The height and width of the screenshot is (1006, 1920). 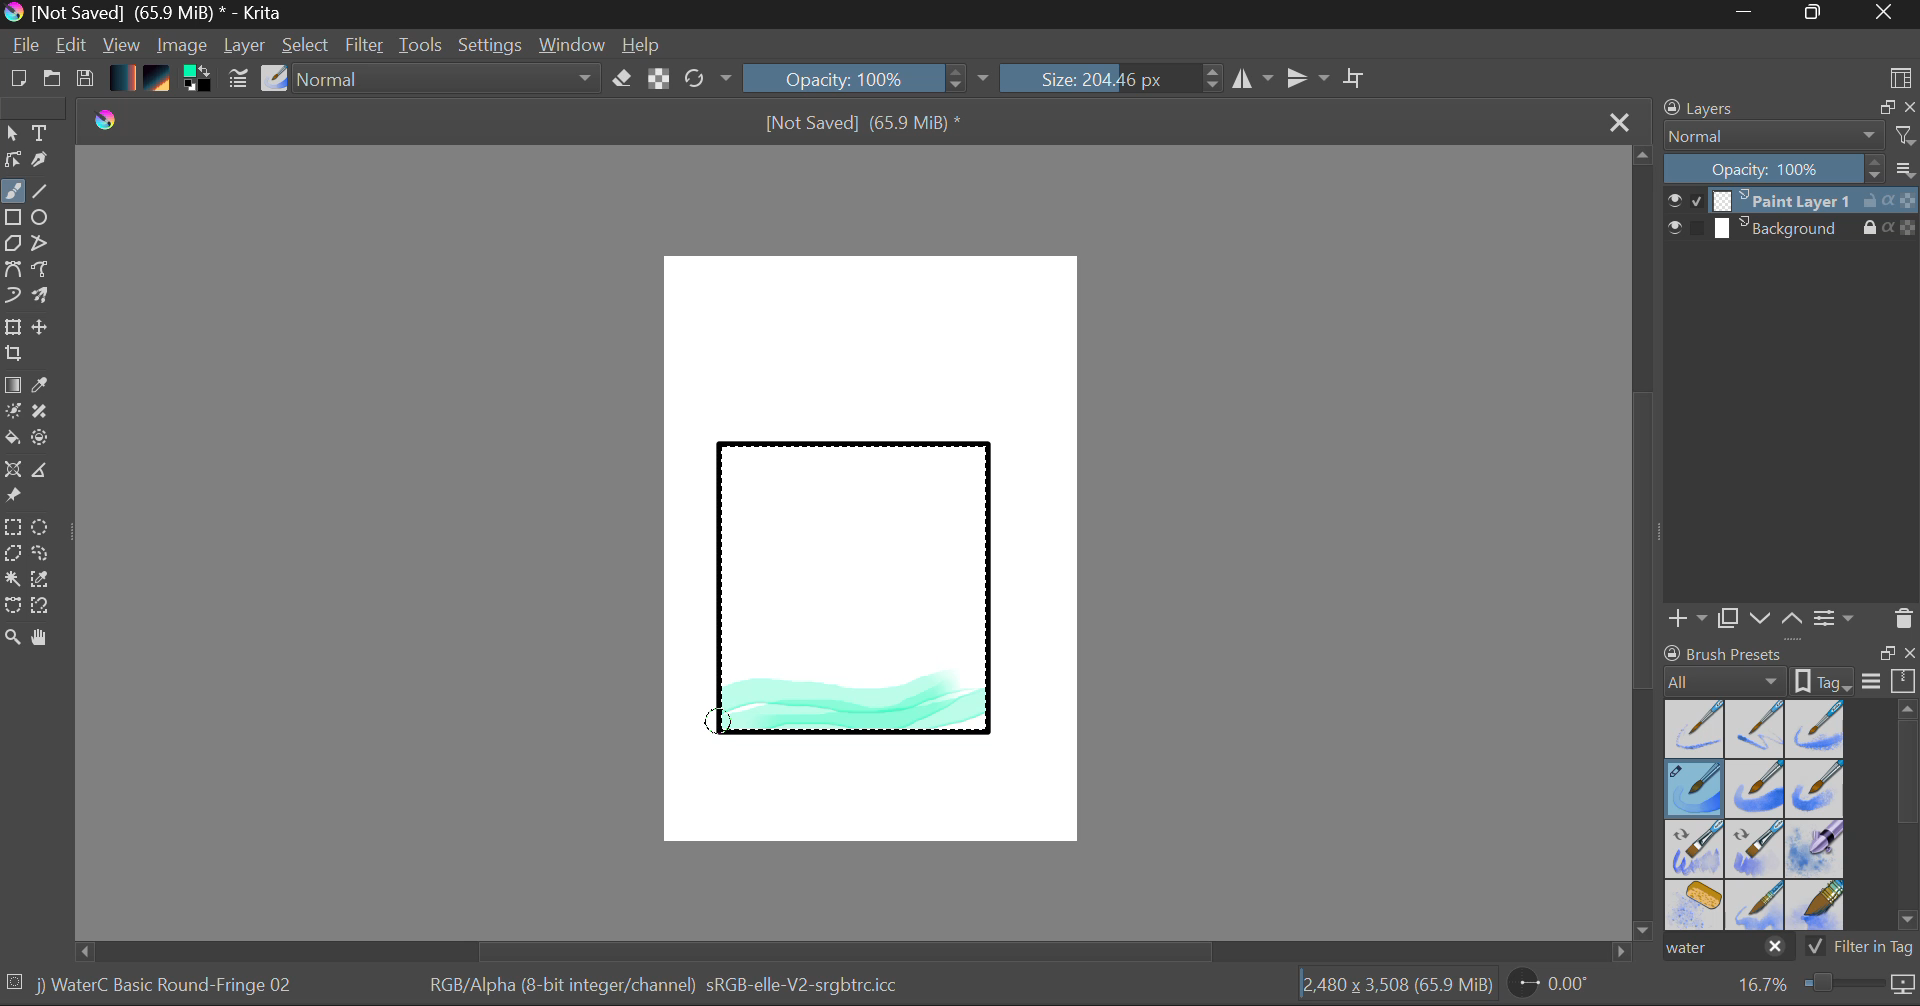 What do you see at coordinates (1755, 847) in the screenshot?
I see `Water C - Decay Tilt` at bounding box center [1755, 847].